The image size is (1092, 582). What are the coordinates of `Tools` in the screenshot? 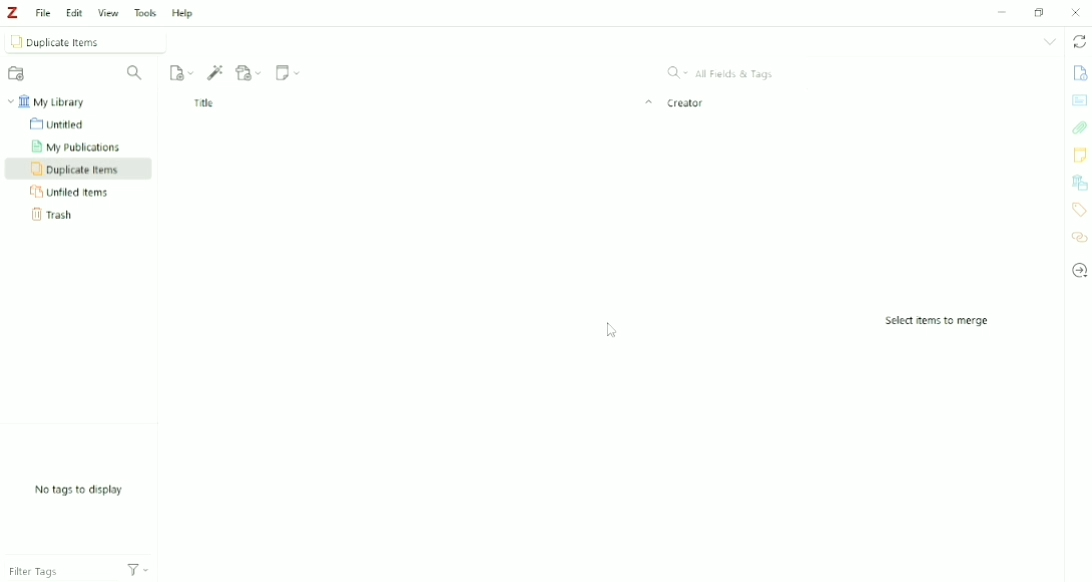 It's located at (145, 13).